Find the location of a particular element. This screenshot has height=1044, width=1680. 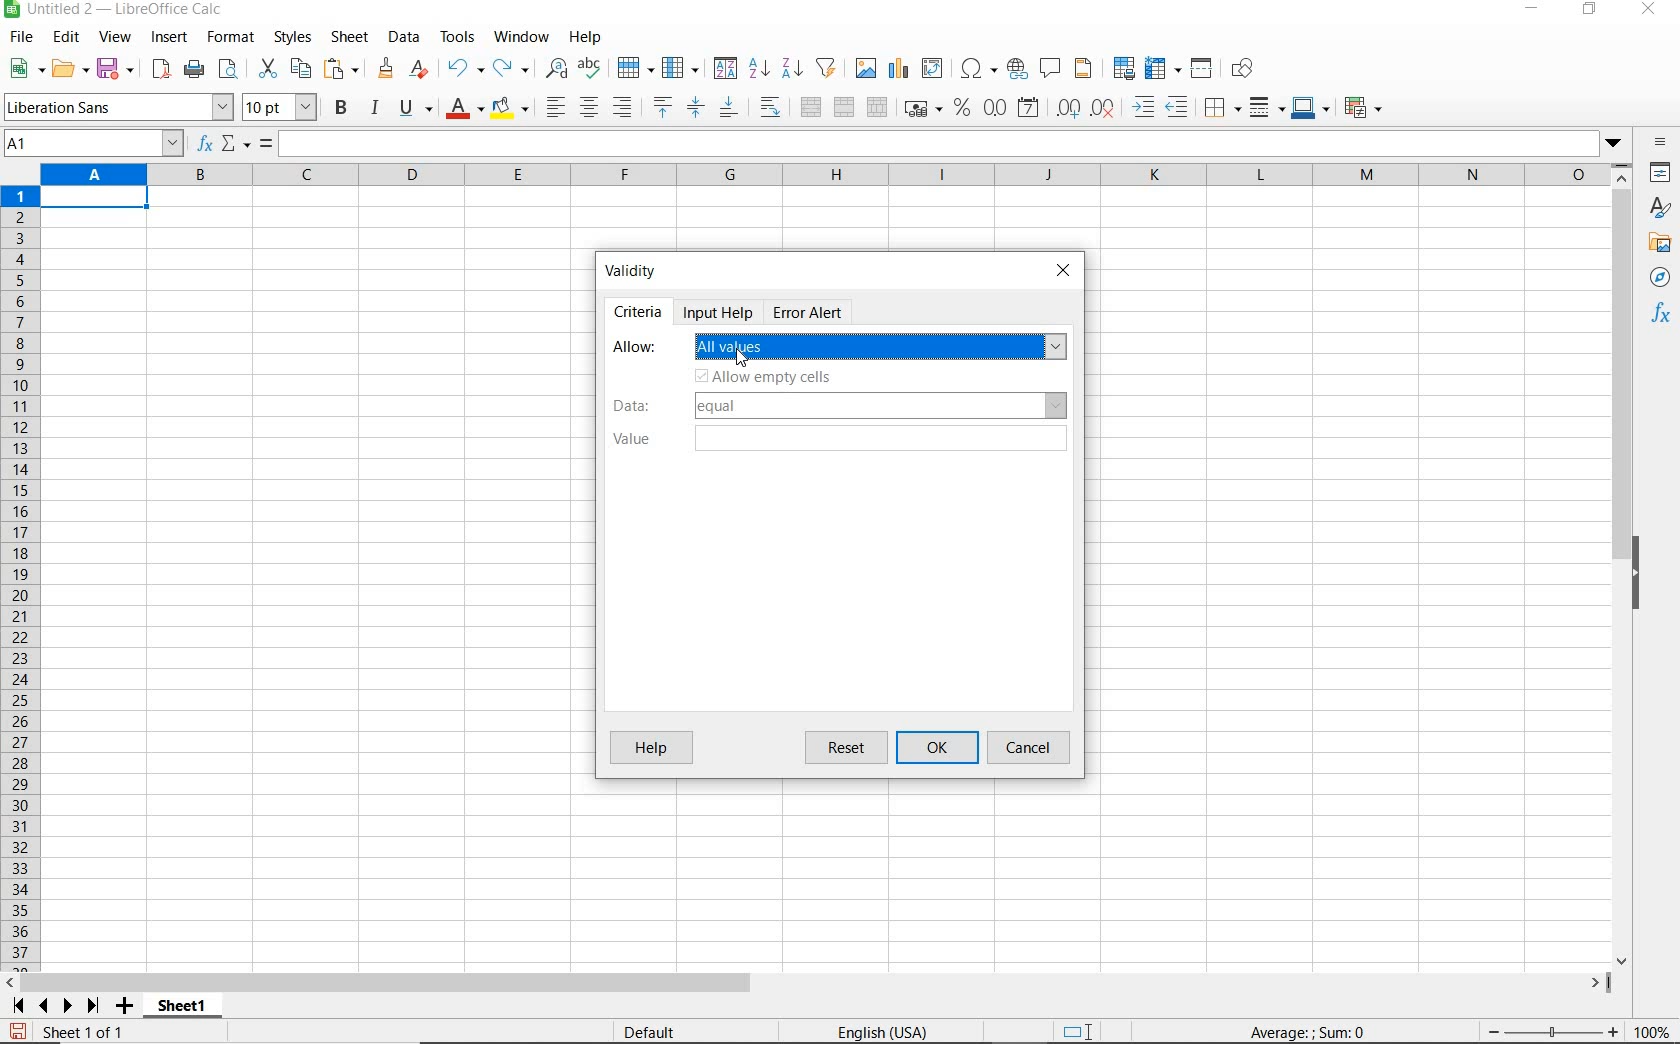

value is located at coordinates (834, 439).